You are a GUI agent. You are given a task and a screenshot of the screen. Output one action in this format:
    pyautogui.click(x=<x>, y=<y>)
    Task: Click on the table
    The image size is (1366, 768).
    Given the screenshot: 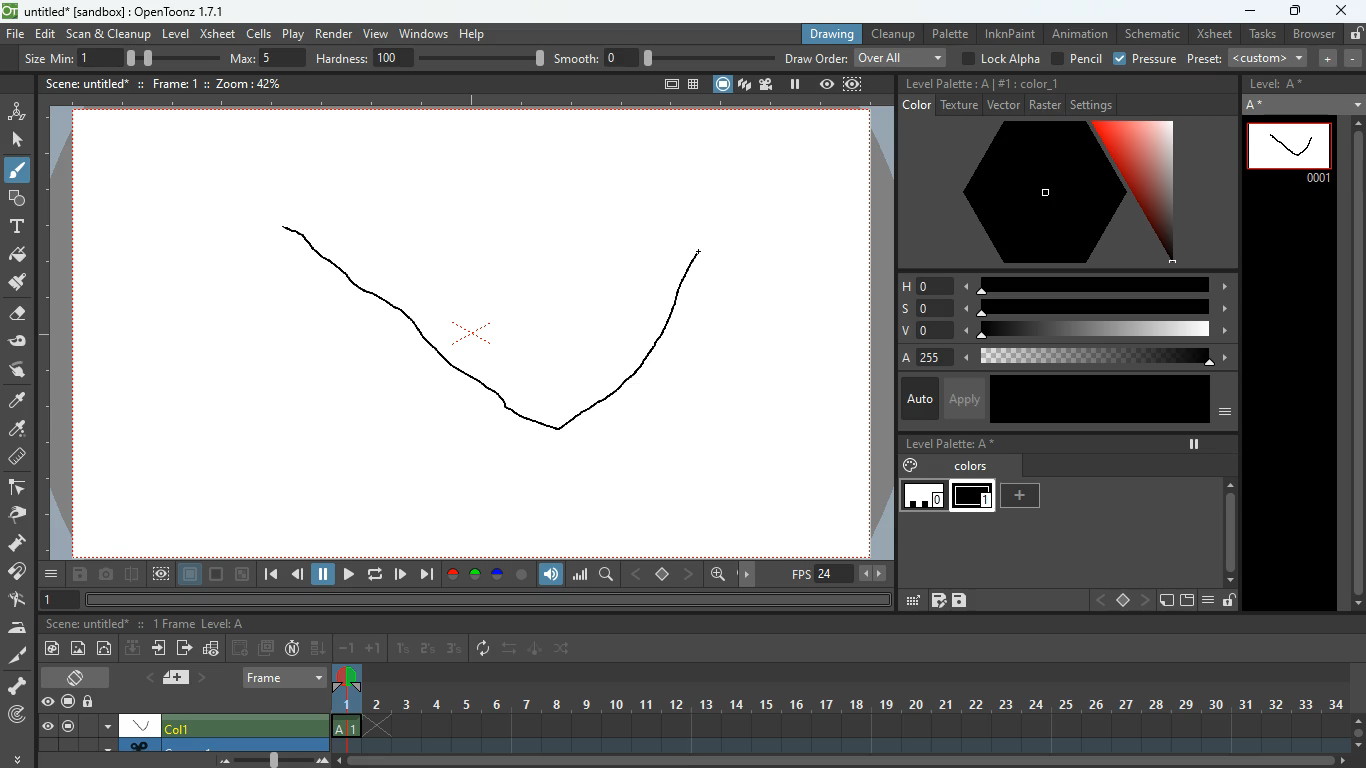 What is the action you would take?
    pyautogui.click(x=694, y=86)
    